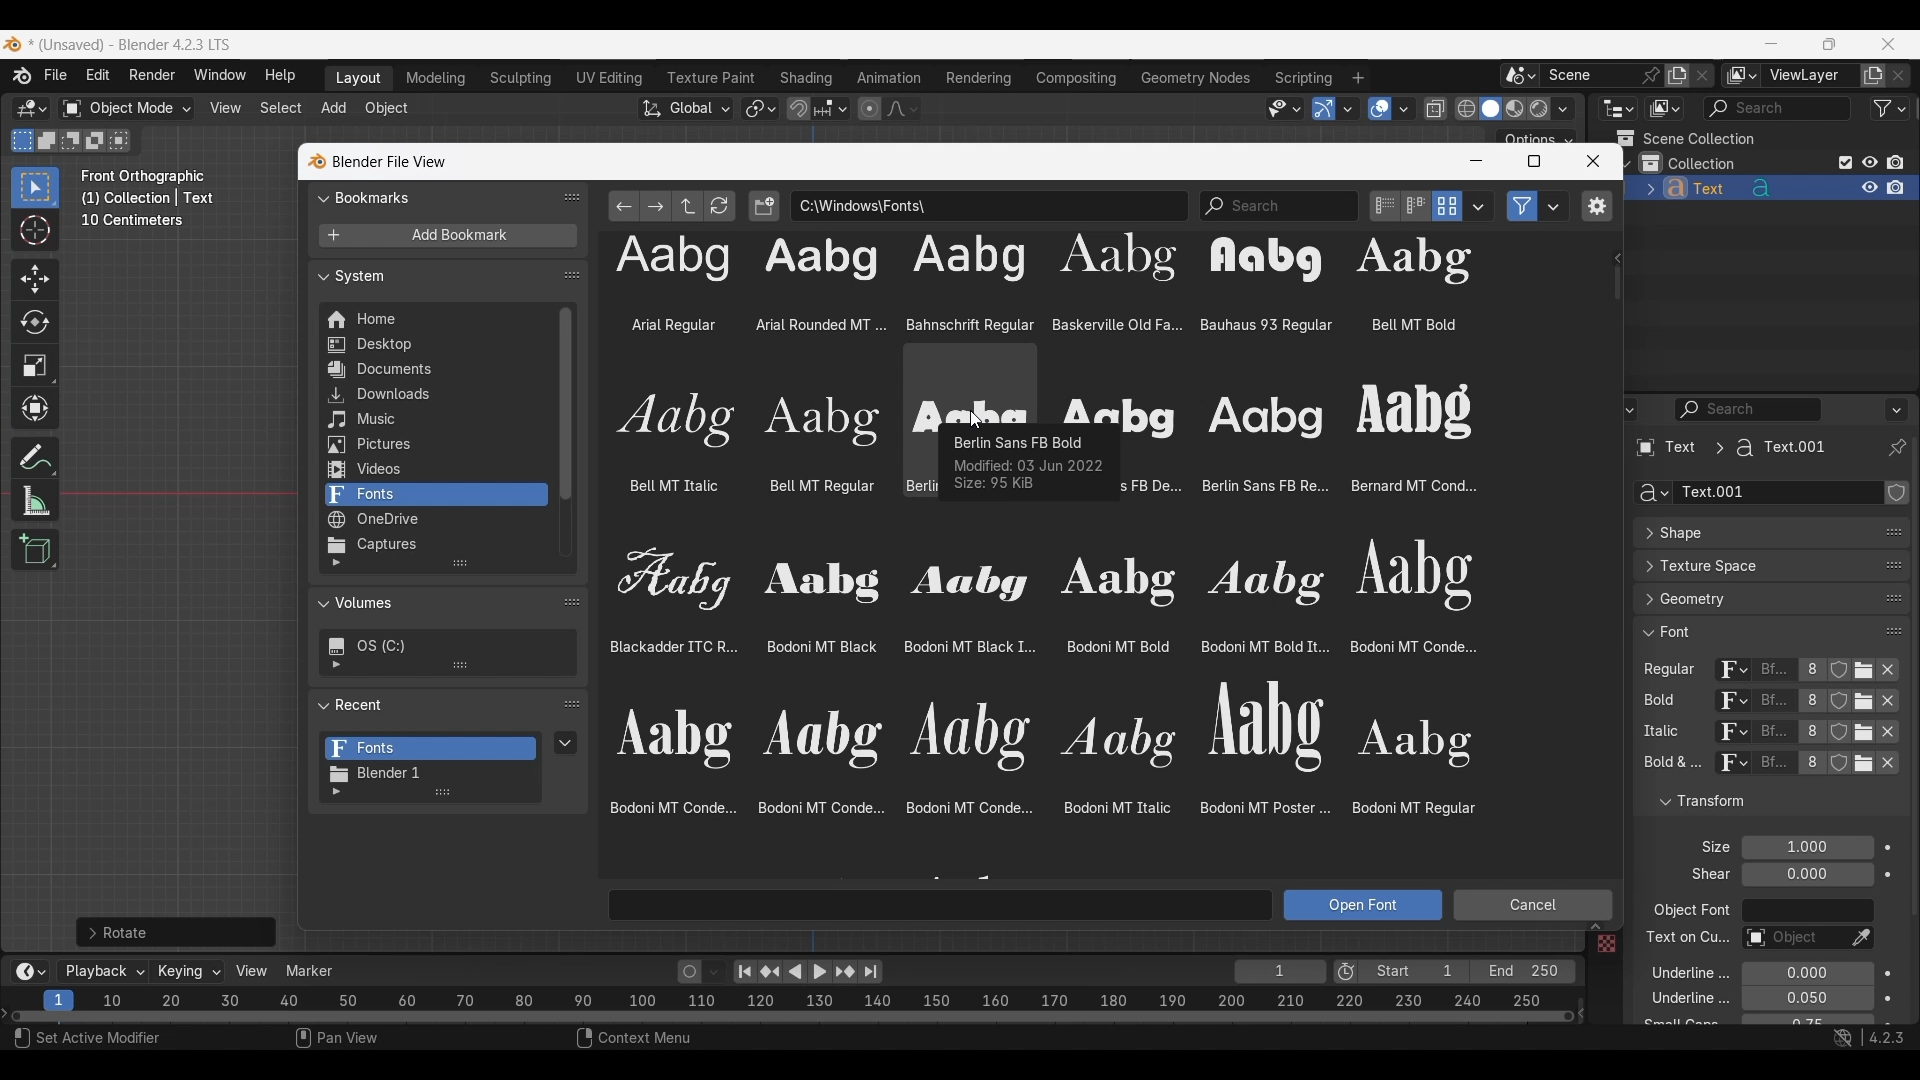  I want to click on Captures folder, so click(435, 545).